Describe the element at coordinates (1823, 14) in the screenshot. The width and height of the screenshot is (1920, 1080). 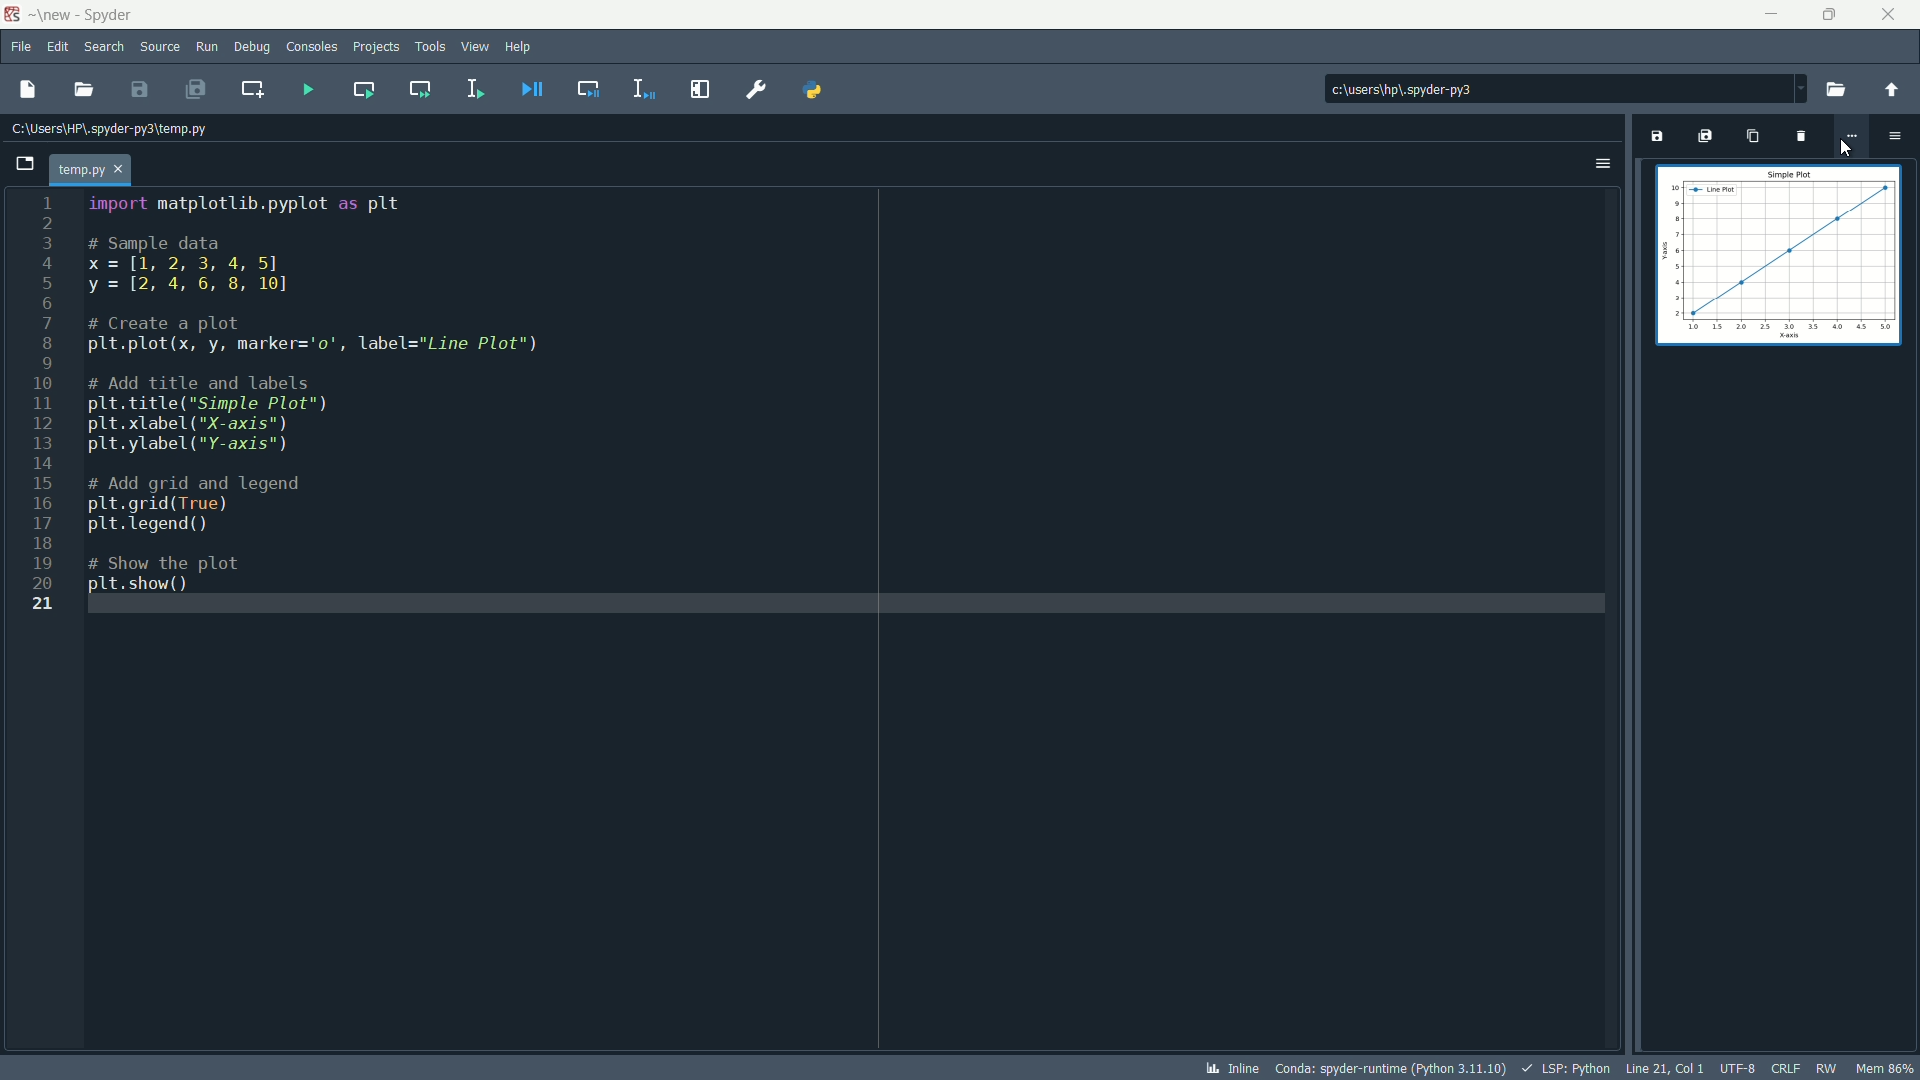
I see `maximize ` at that location.